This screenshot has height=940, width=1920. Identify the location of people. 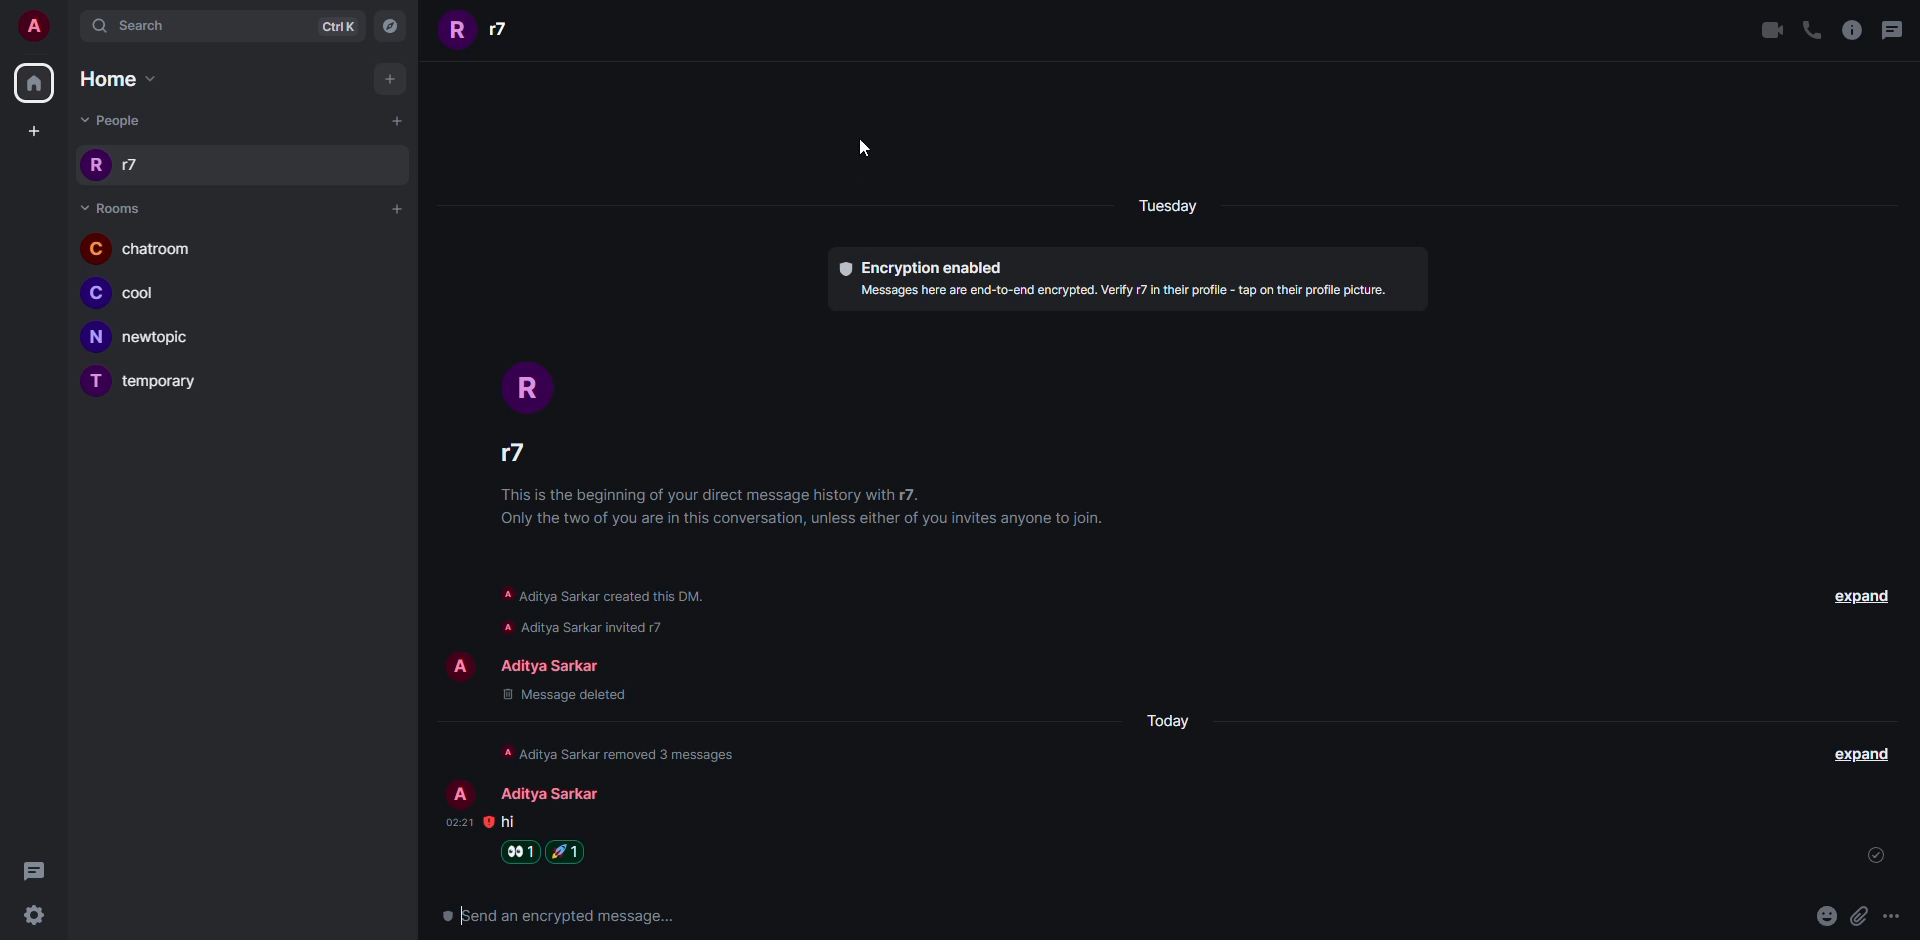
(554, 794).